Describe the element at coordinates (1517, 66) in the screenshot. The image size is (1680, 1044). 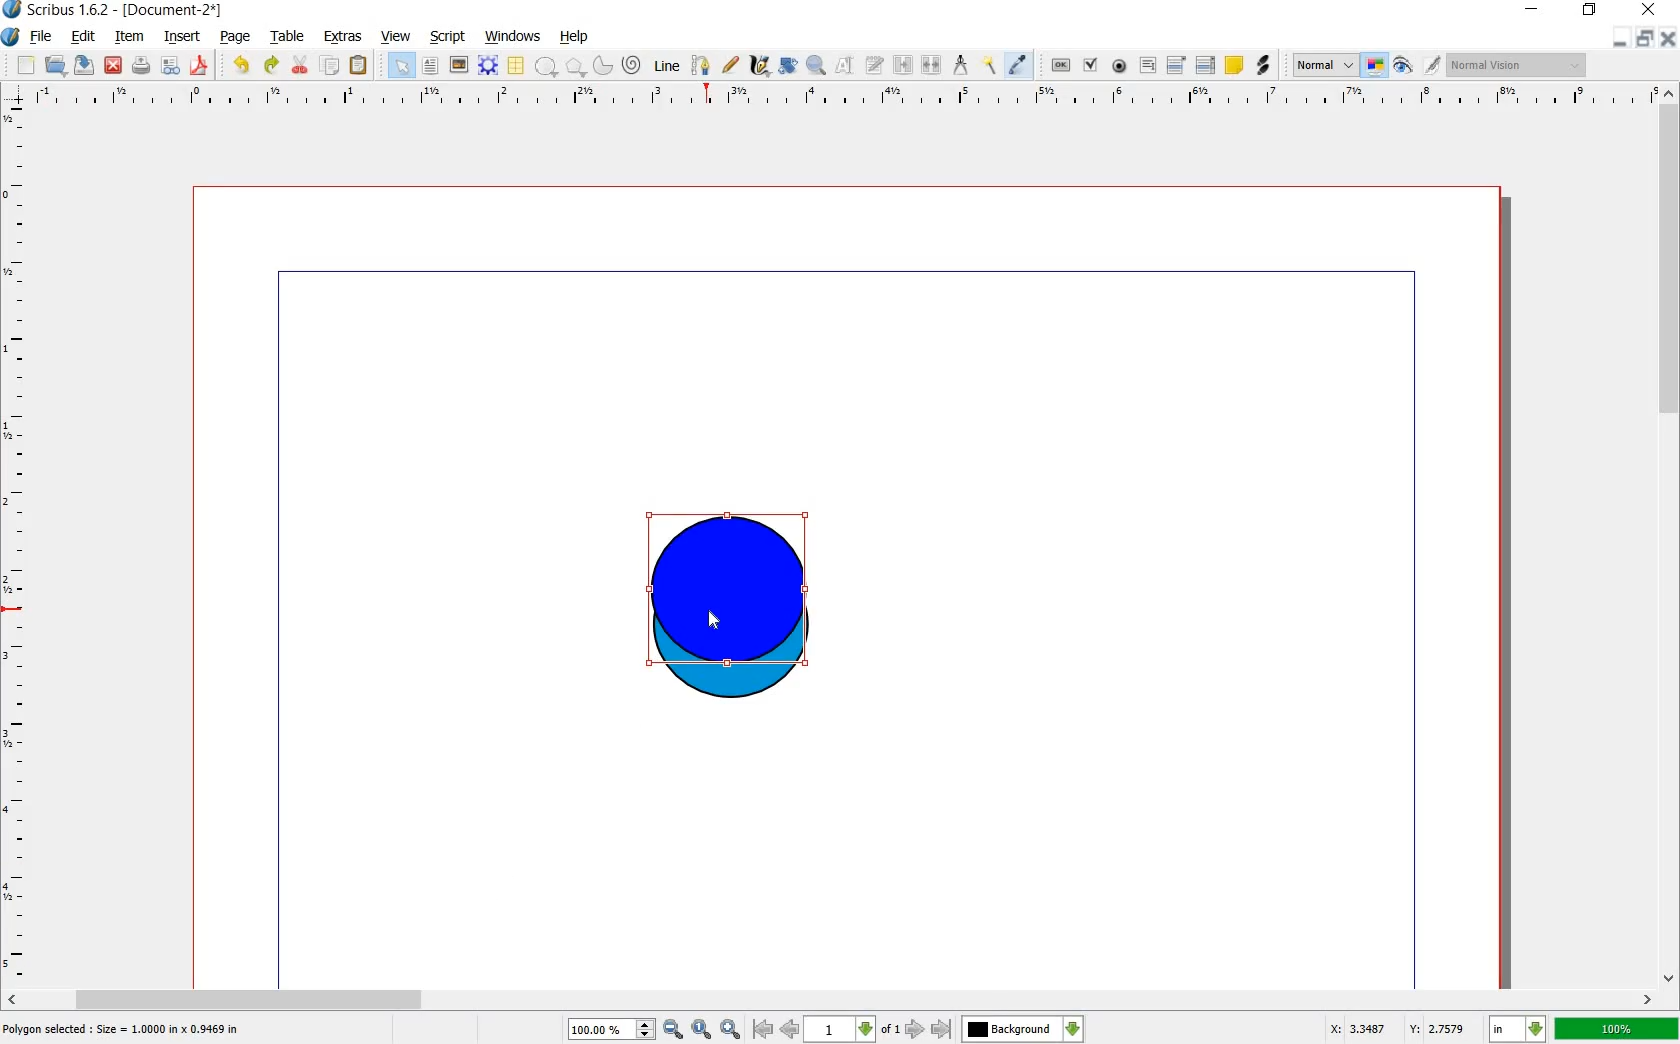
I see `normal vision` at that location.